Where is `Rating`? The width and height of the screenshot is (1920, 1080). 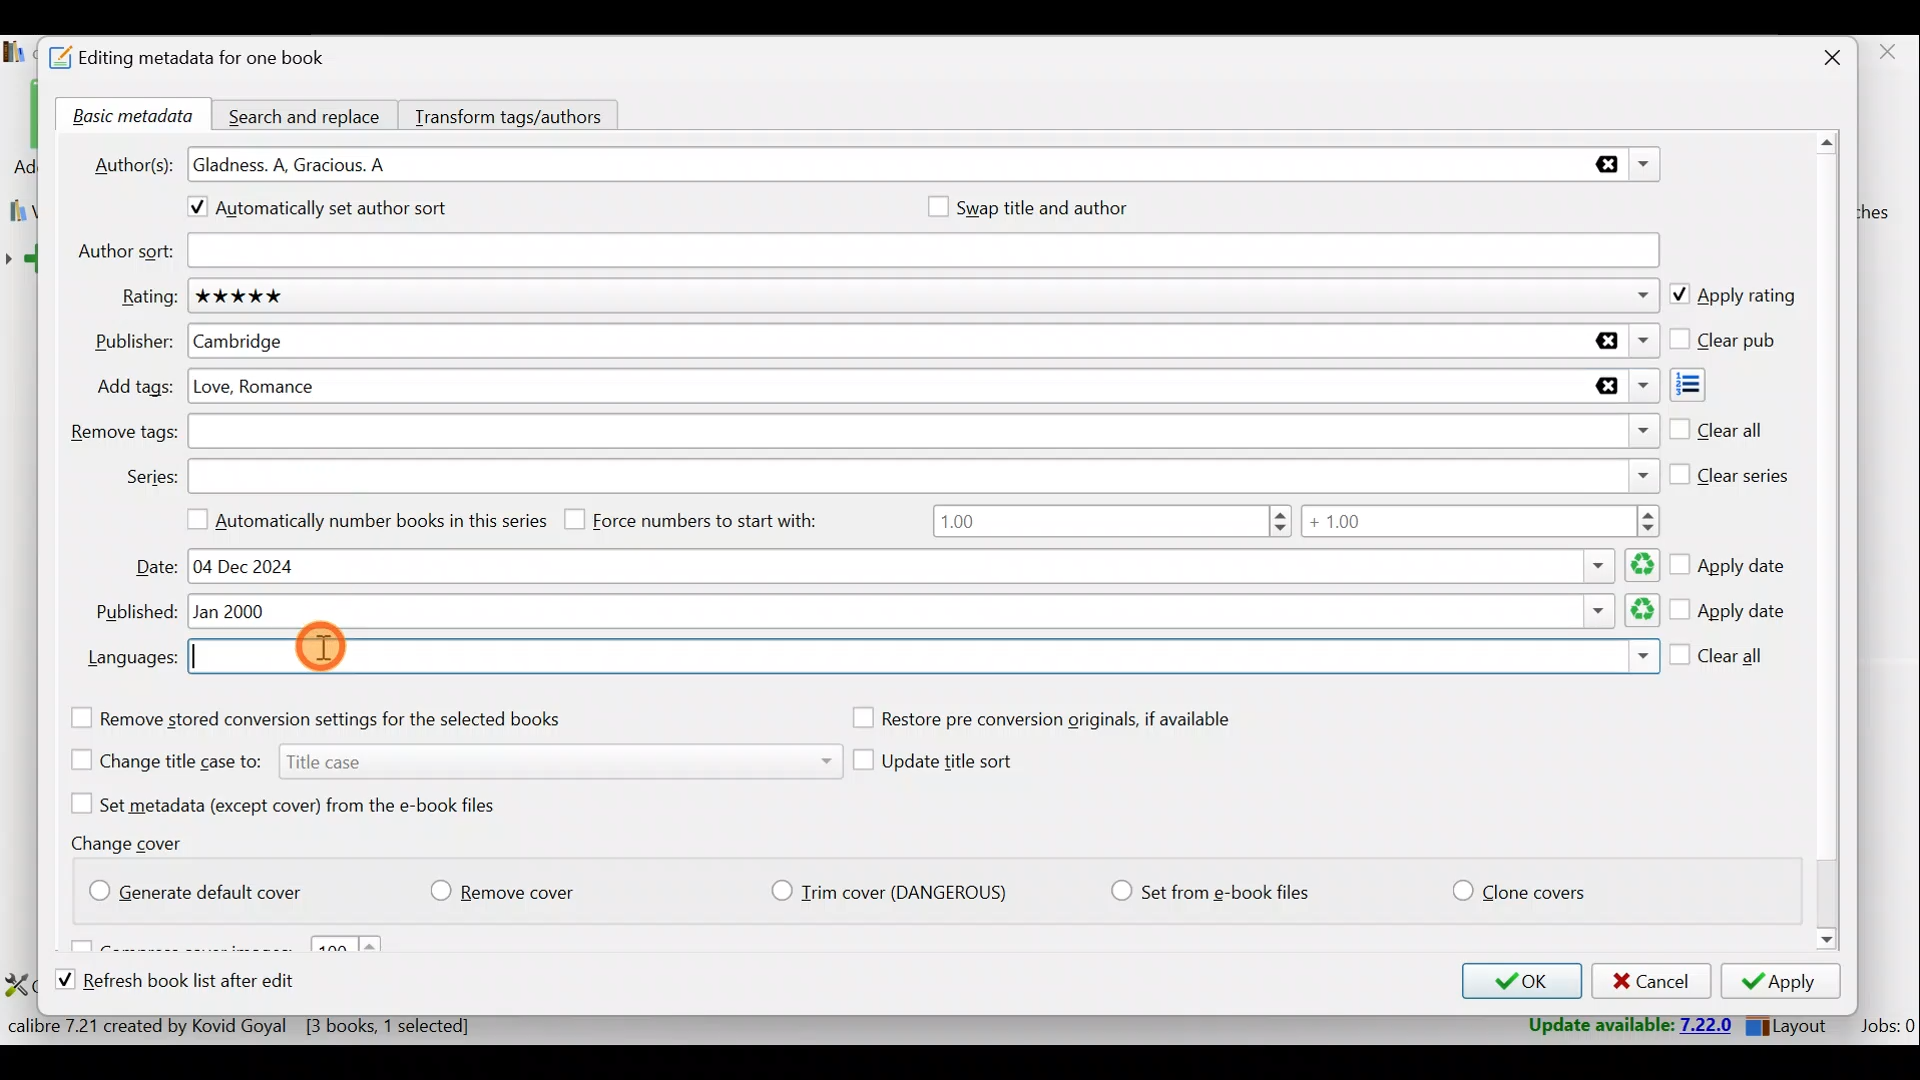
Rating is located at coordinates (927, 299).